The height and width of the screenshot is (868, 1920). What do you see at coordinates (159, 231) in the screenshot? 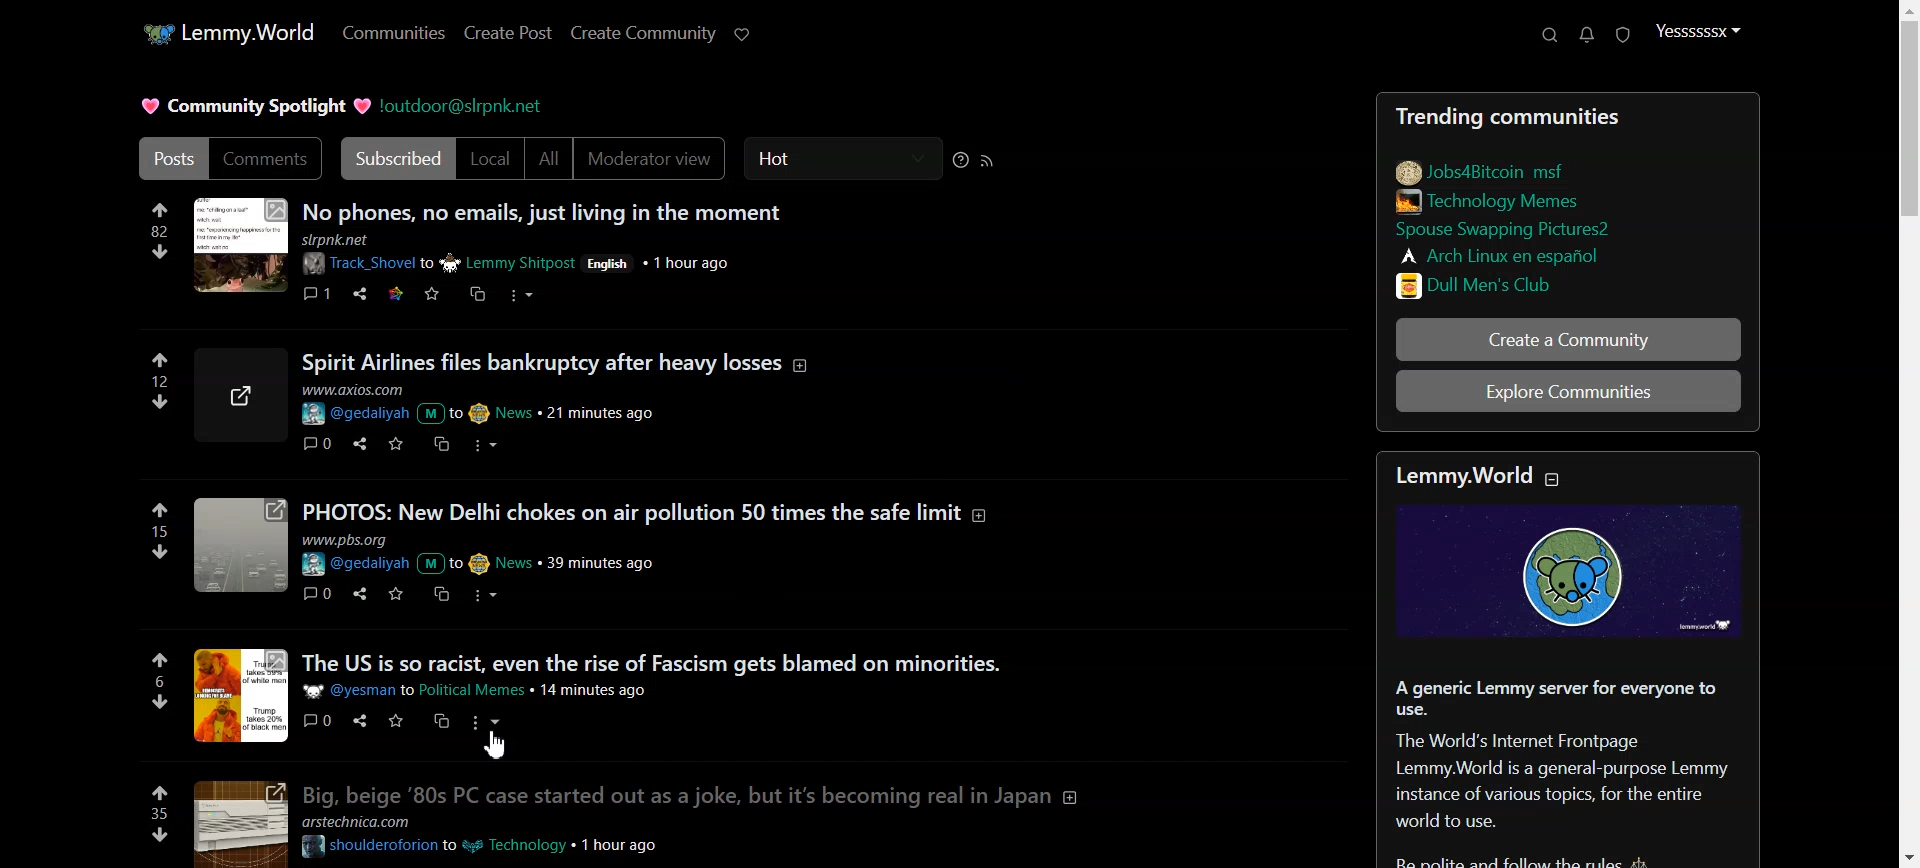
I see `numbers` at bounding box center [159, 231].